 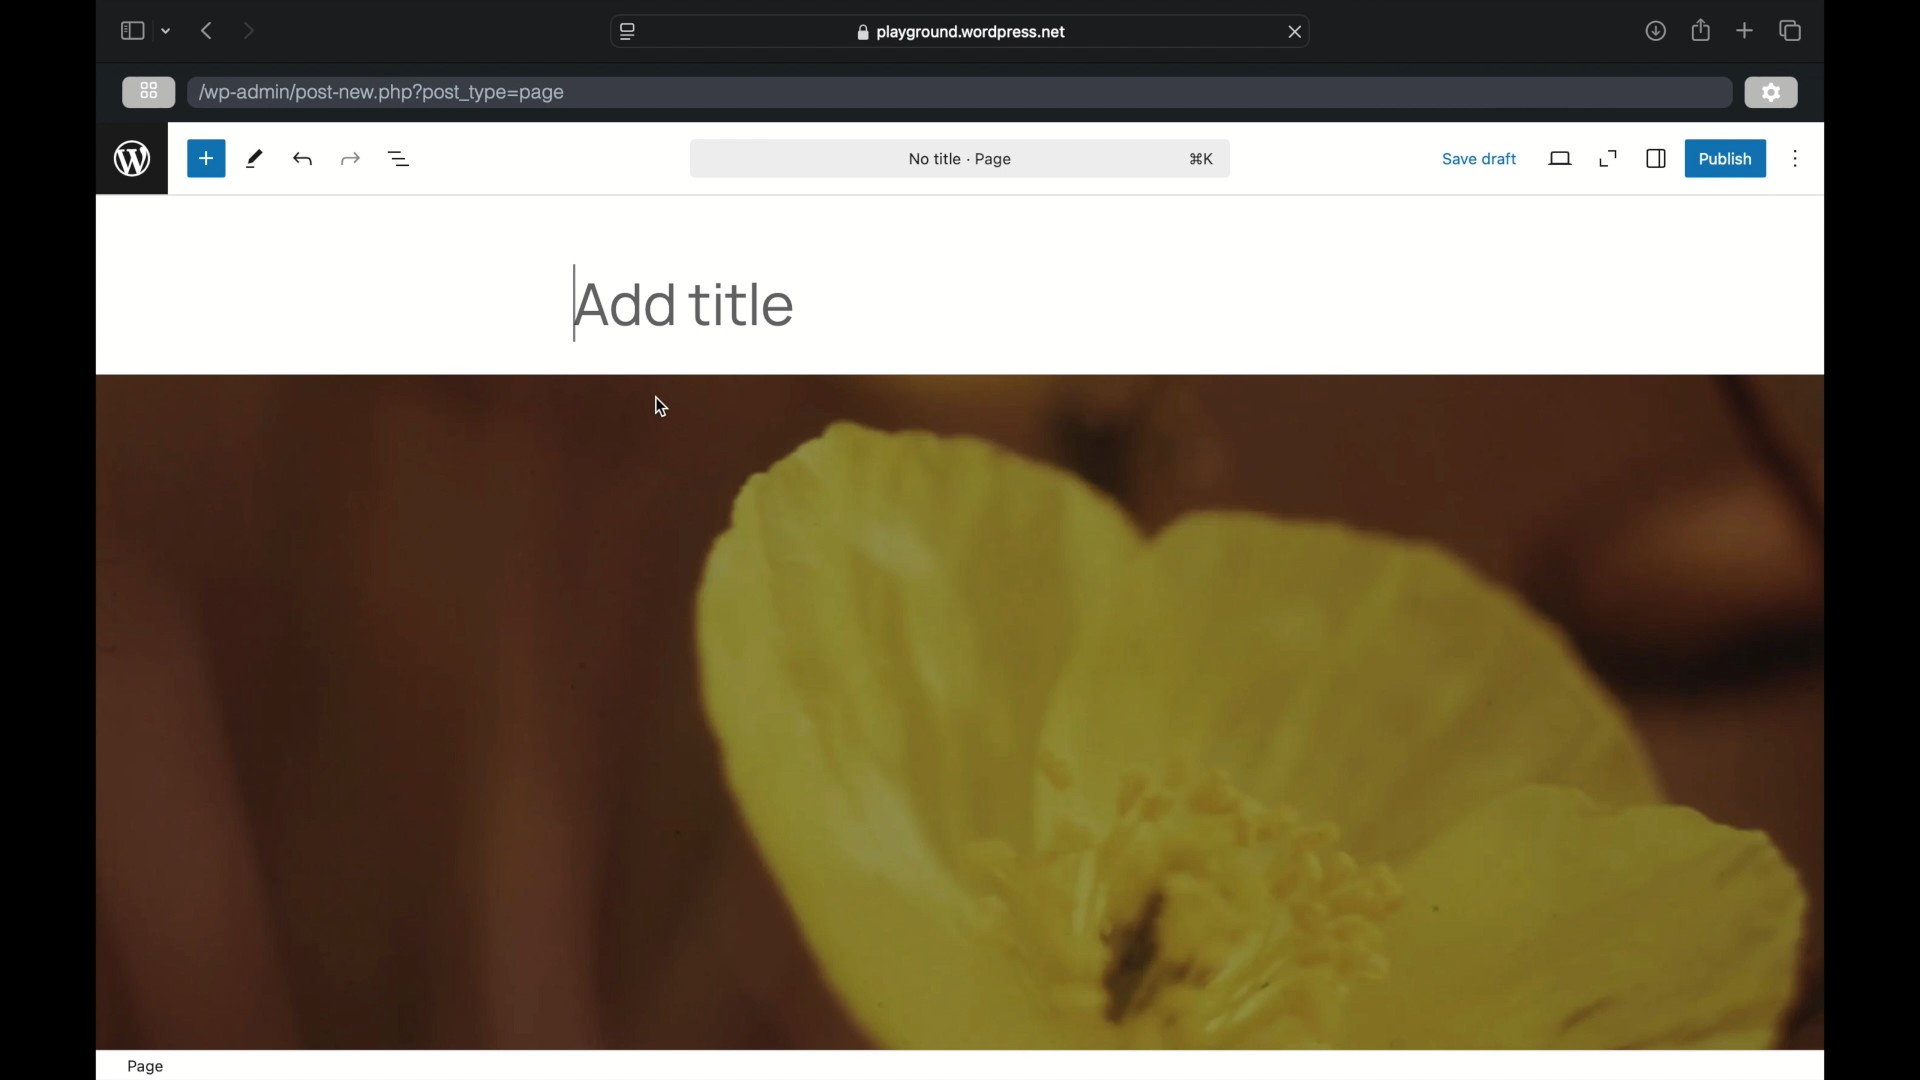 What do you see at coordinates (691, 307) in the screenshot?
I see `add title ` at bounding box center [691, 307].